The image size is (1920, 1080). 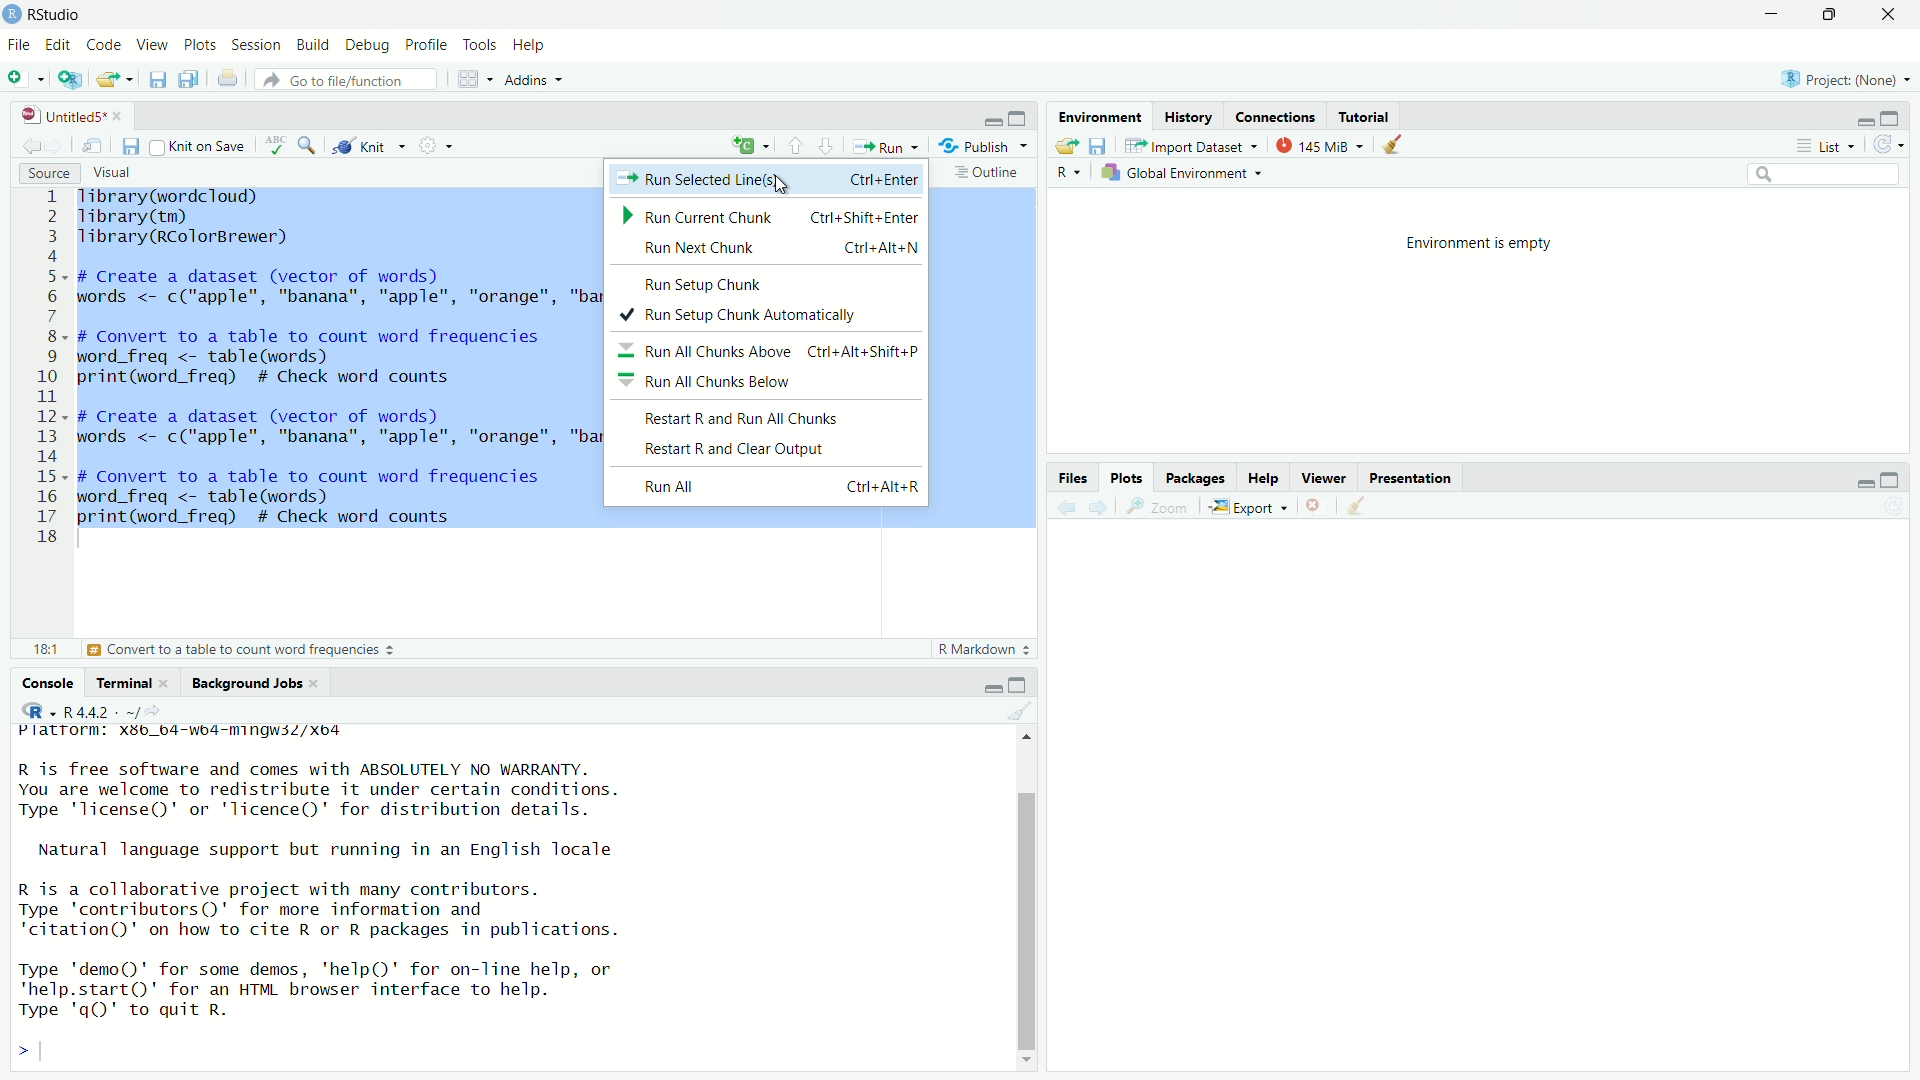 What do you see at coordinates (1158, 506) in the screenshot?
I see `Zoom` at bounding box center [1158, 506].